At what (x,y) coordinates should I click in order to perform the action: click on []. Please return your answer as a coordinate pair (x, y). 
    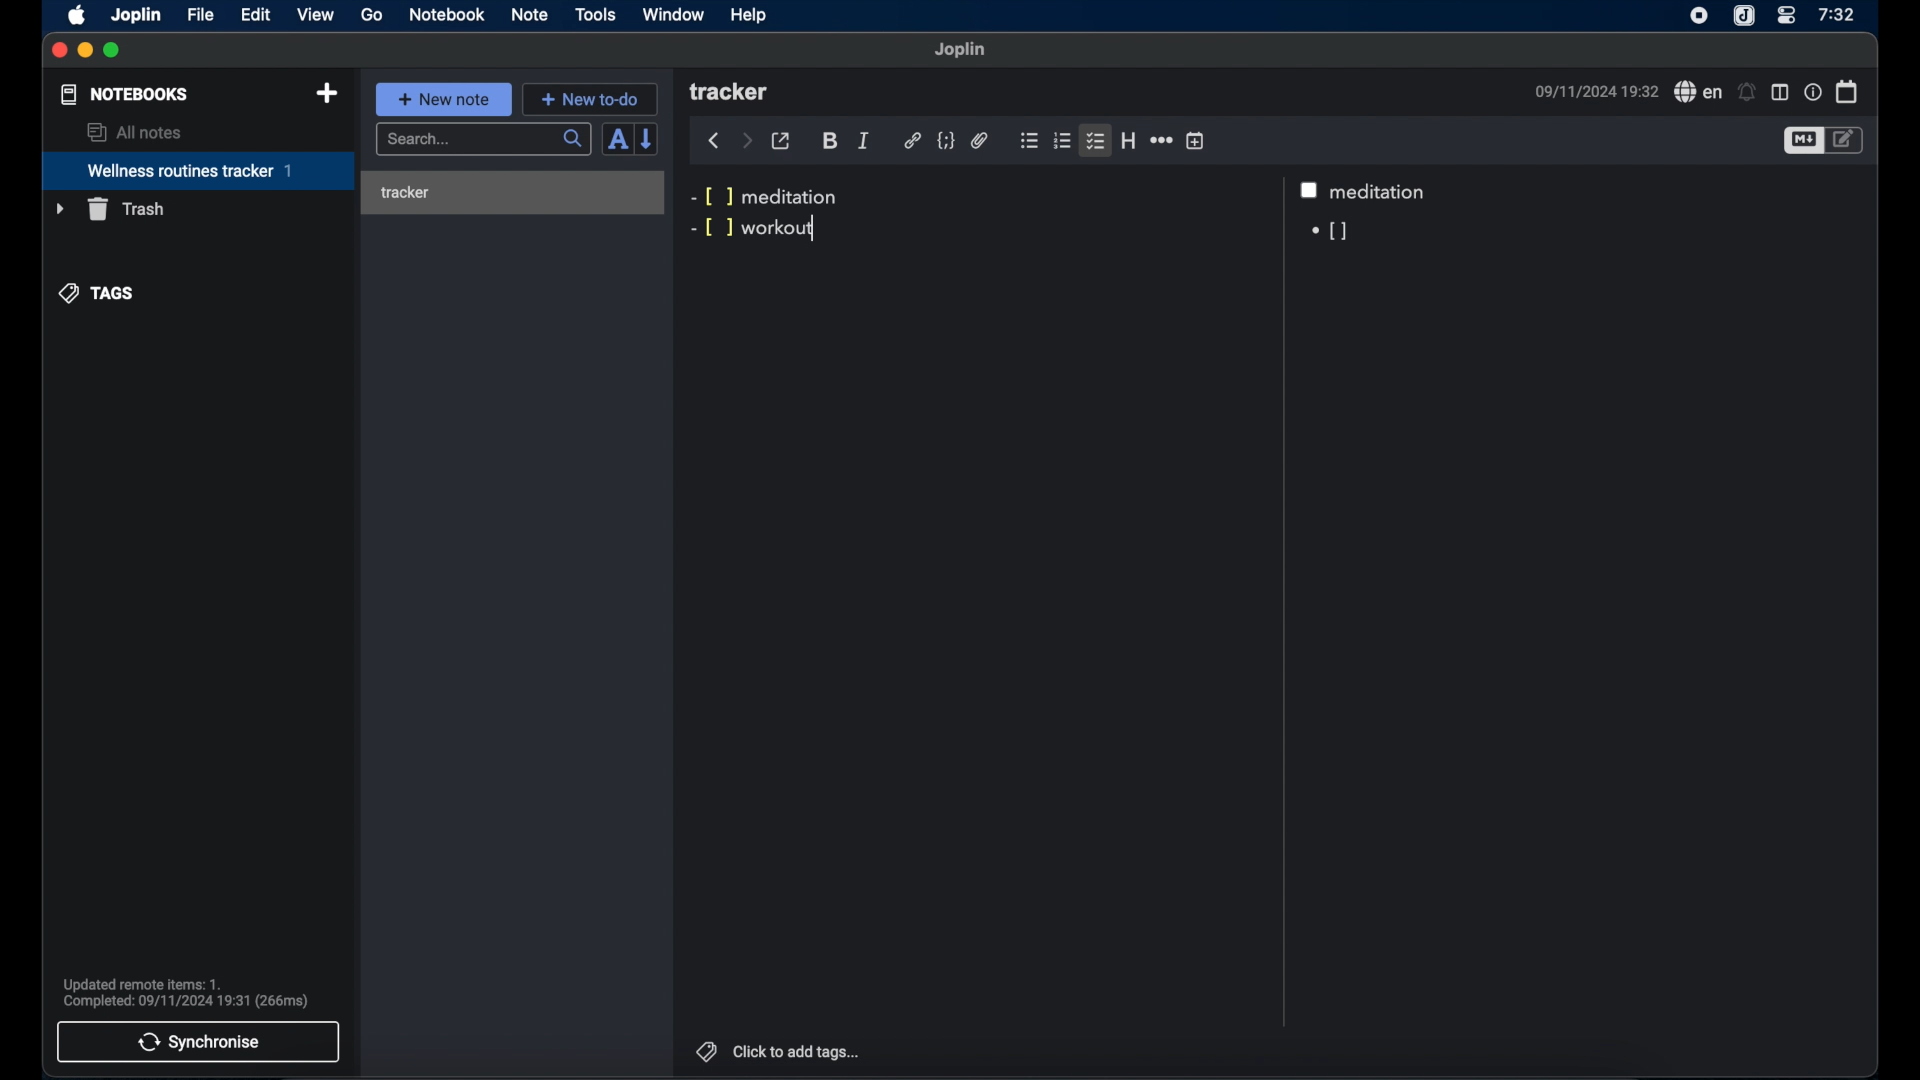
    Looking at the image, I should click on (1331, 230).